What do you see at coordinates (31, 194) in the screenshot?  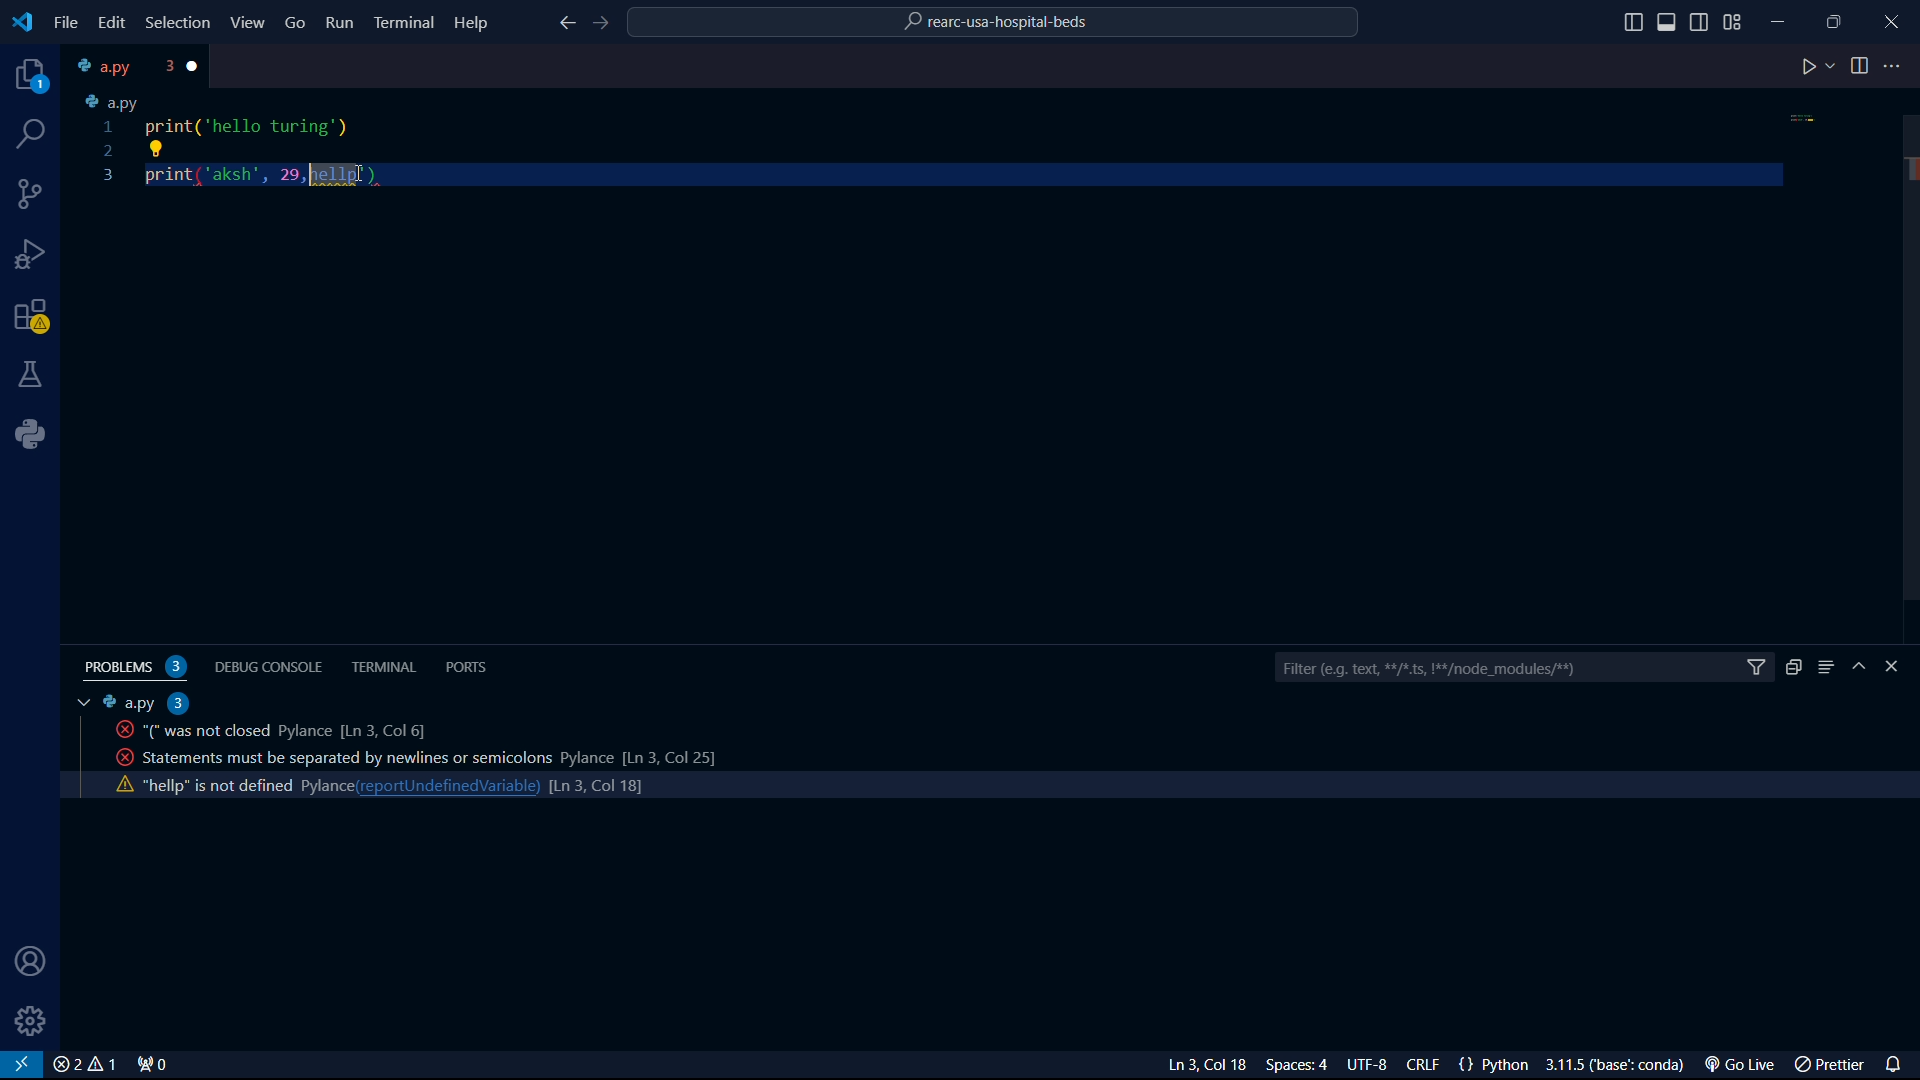 I see `connections` at bounding box center [31, 194].